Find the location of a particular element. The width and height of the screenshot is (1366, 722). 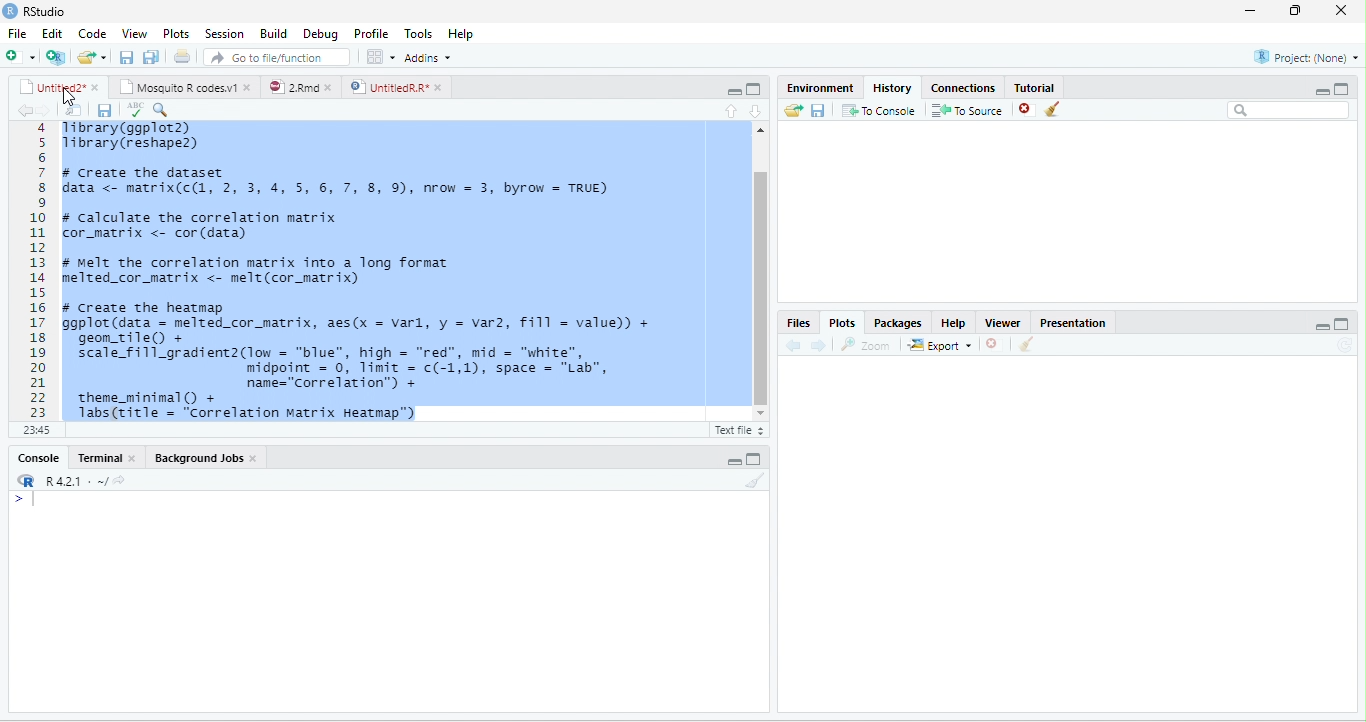

viewer is located at coordinates (1001, 320).